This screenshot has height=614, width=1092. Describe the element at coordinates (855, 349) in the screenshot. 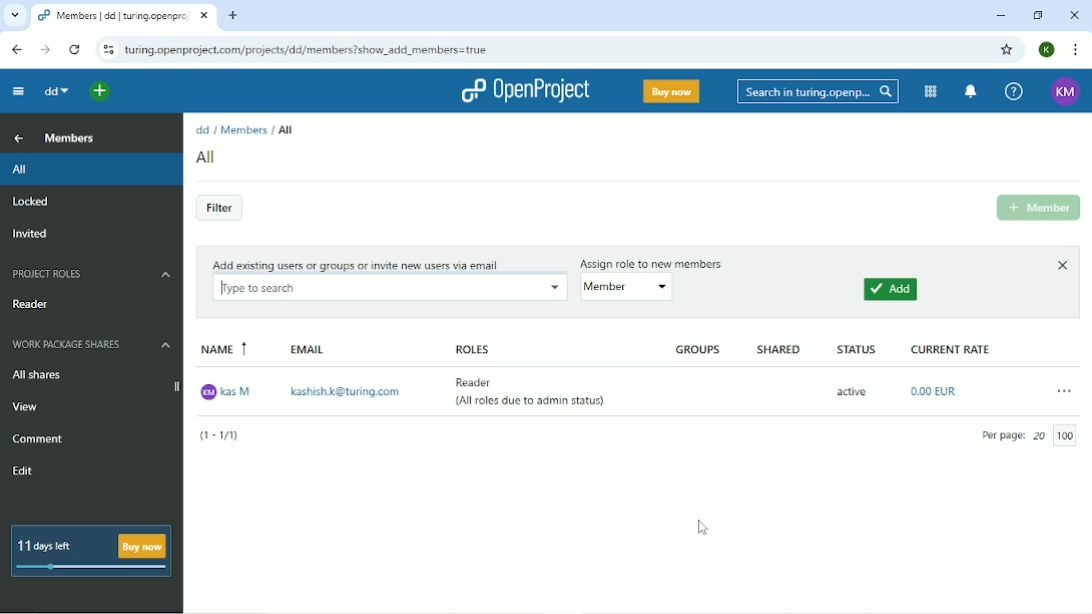

I see `Status` at that location.